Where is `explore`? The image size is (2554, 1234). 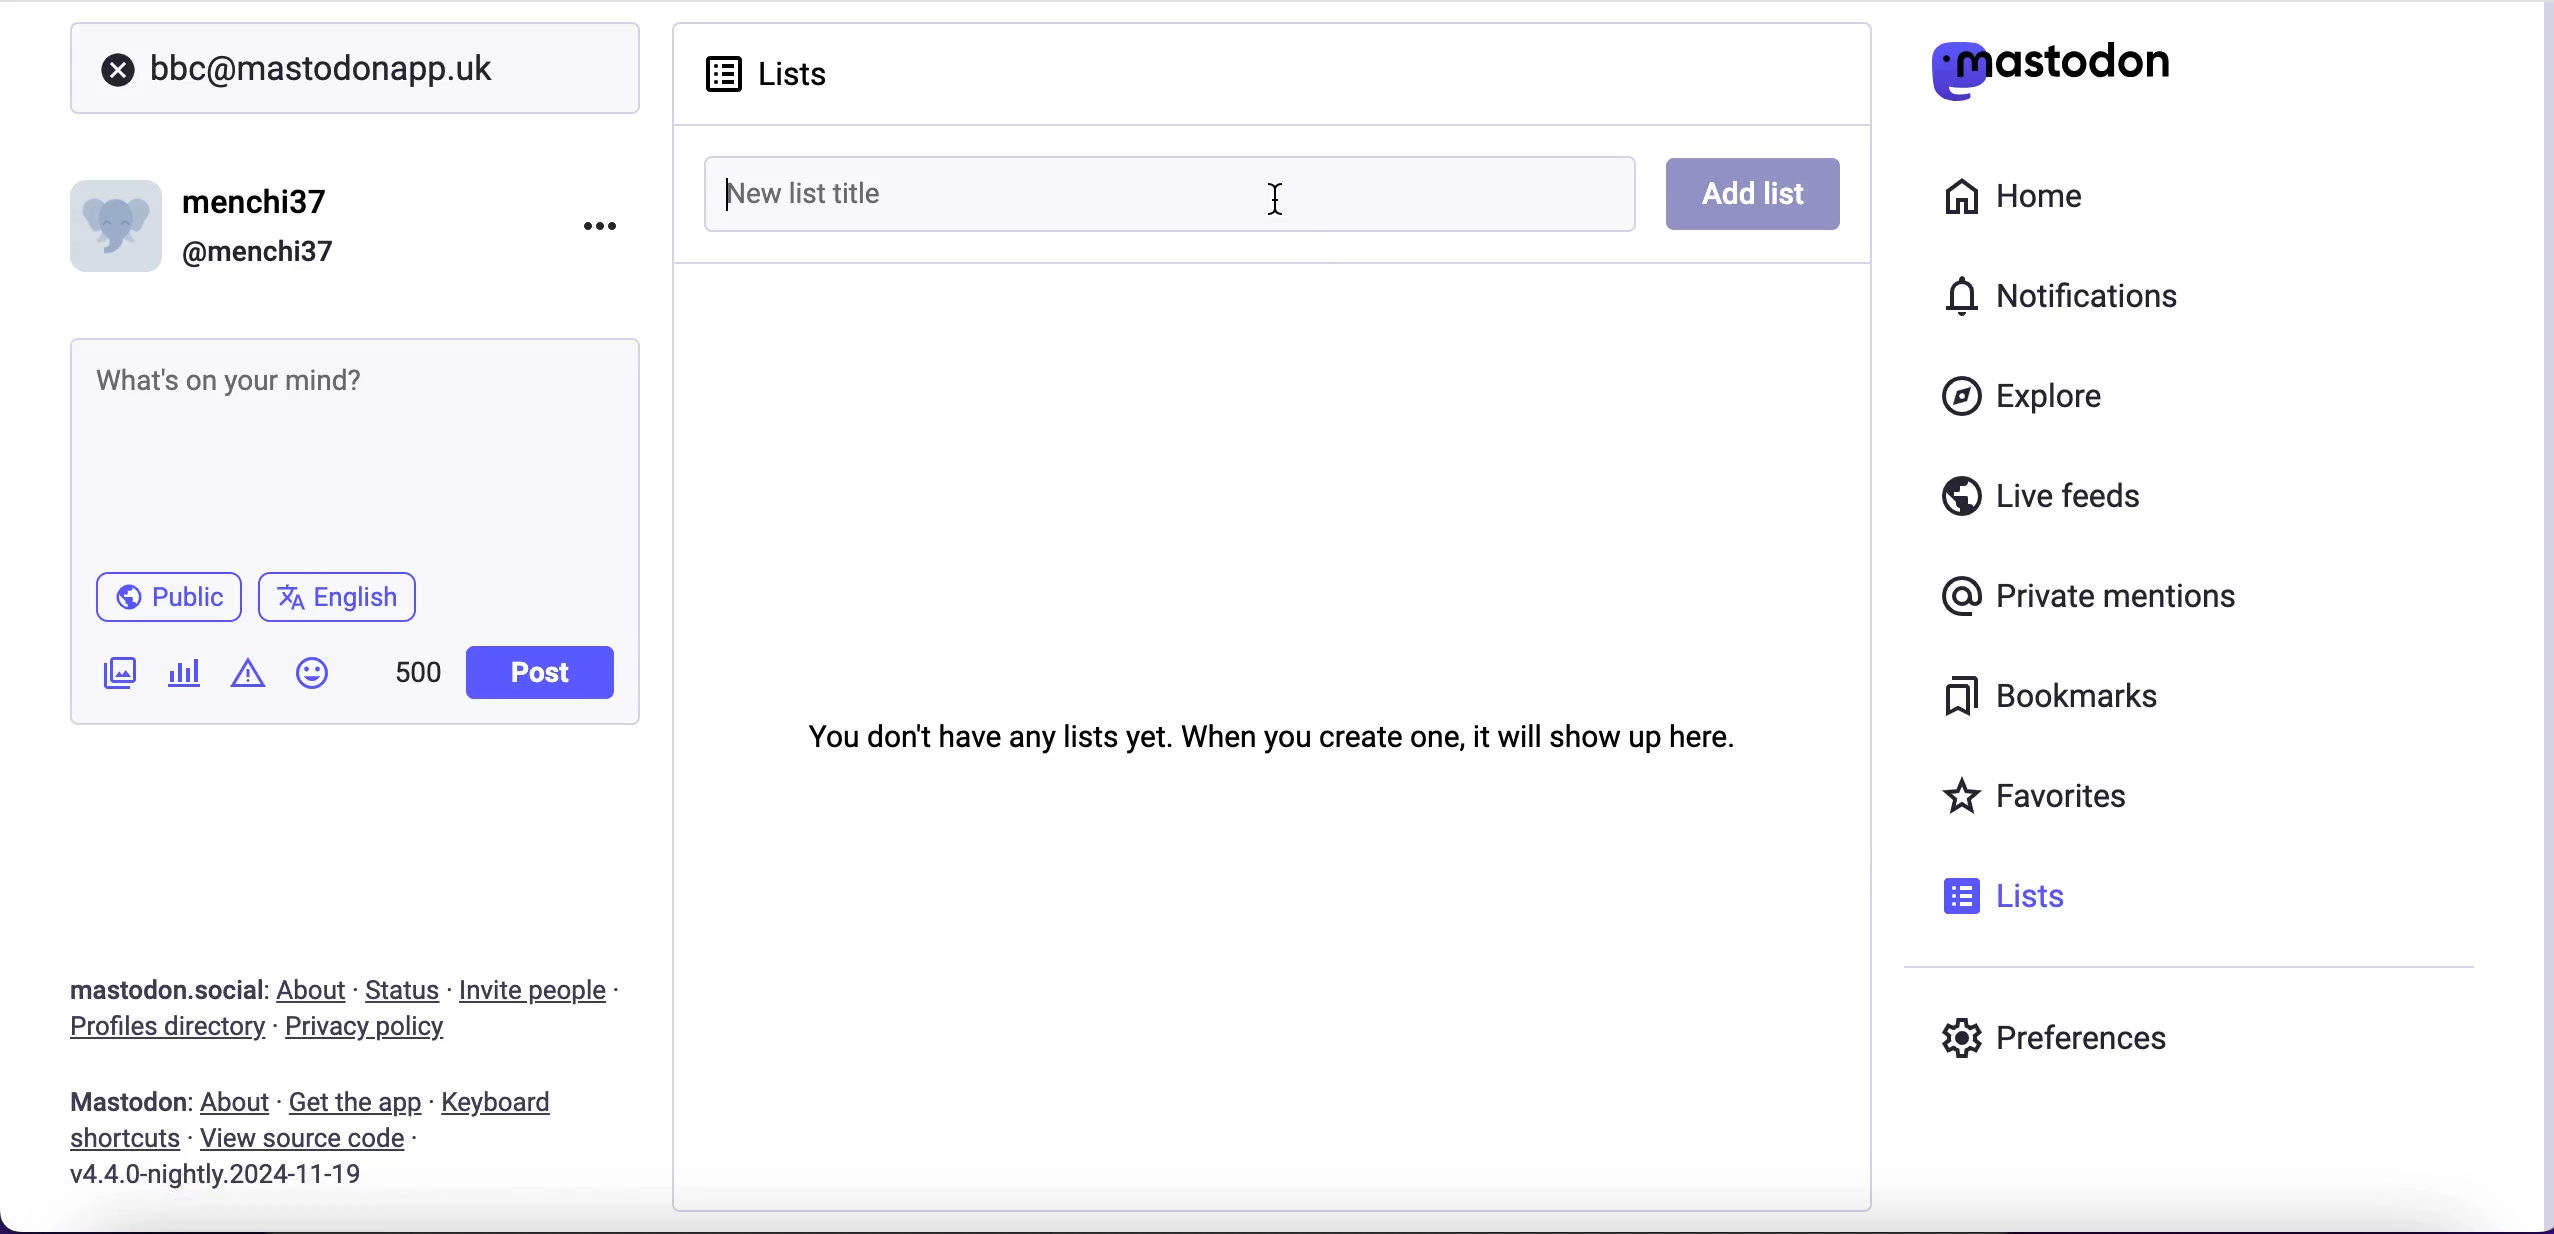 explore is located at coordinates (2042, 398).